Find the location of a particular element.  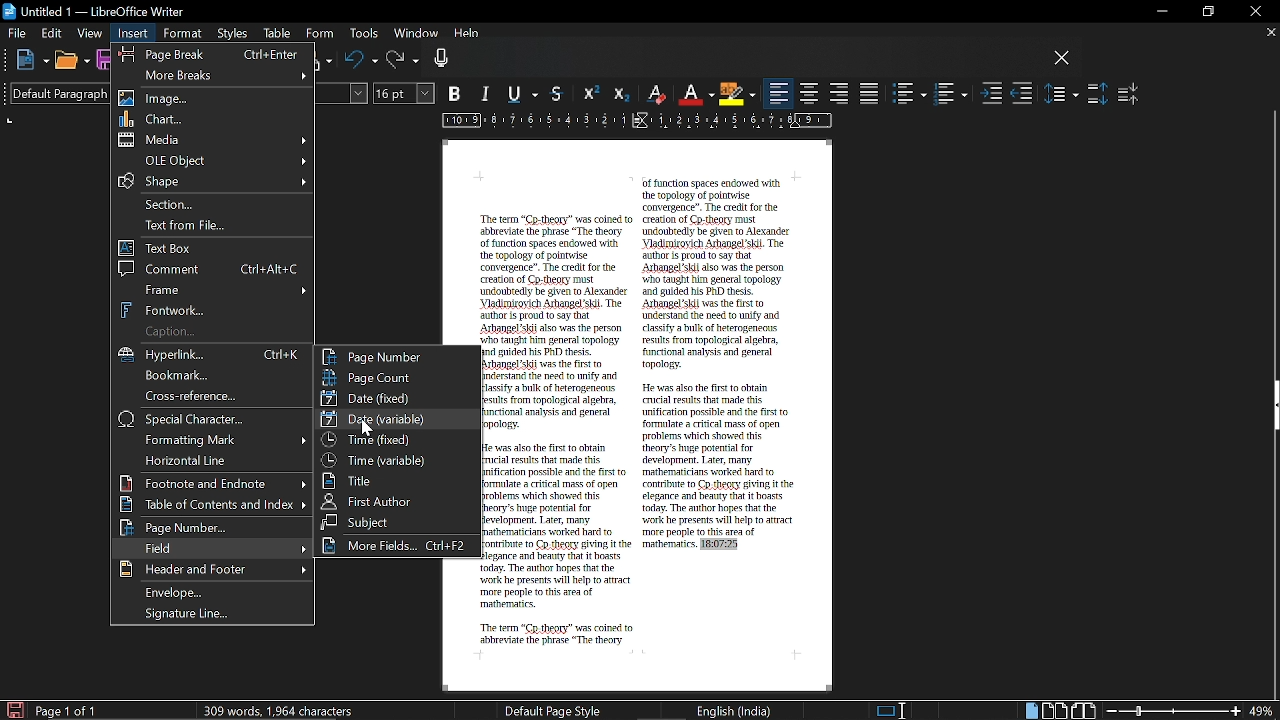

Styles is located at coordinates (234, 35).